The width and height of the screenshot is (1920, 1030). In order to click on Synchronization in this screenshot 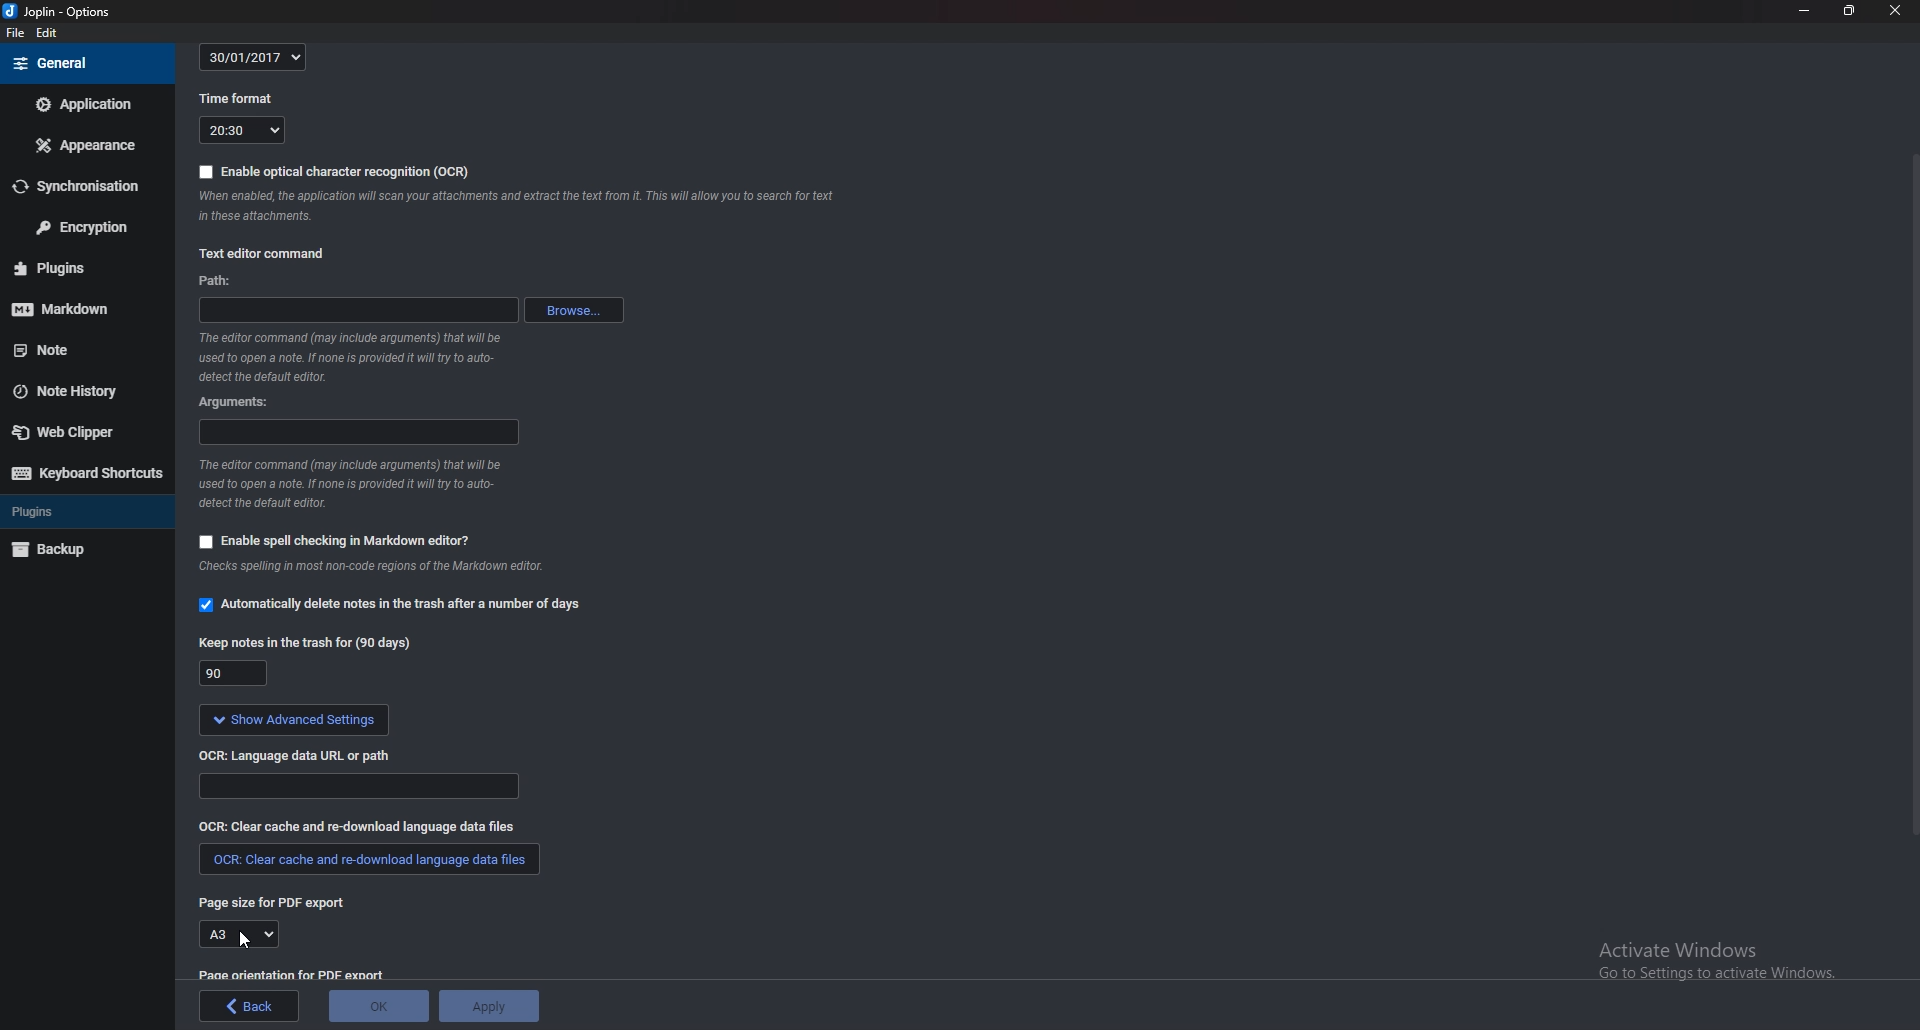, I will do `click(81, 186)`.